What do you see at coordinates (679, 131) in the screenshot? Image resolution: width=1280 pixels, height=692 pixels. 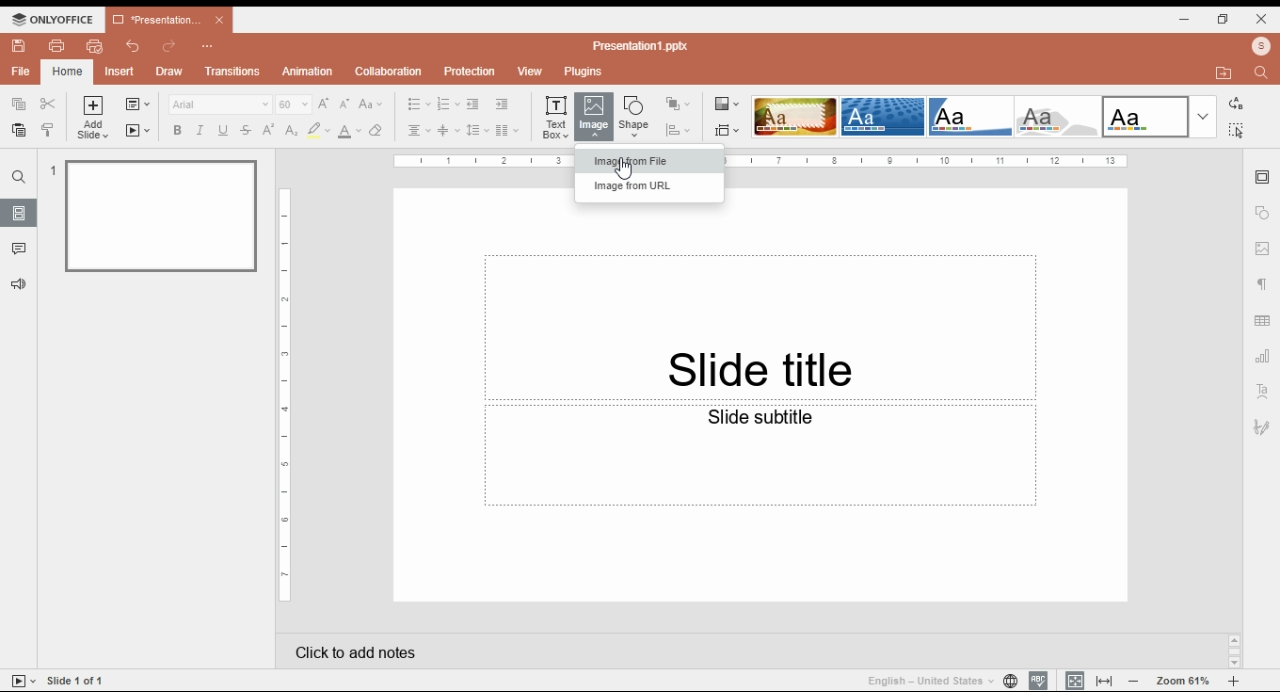 I see `align shapes` at bounding box center [679, 131].